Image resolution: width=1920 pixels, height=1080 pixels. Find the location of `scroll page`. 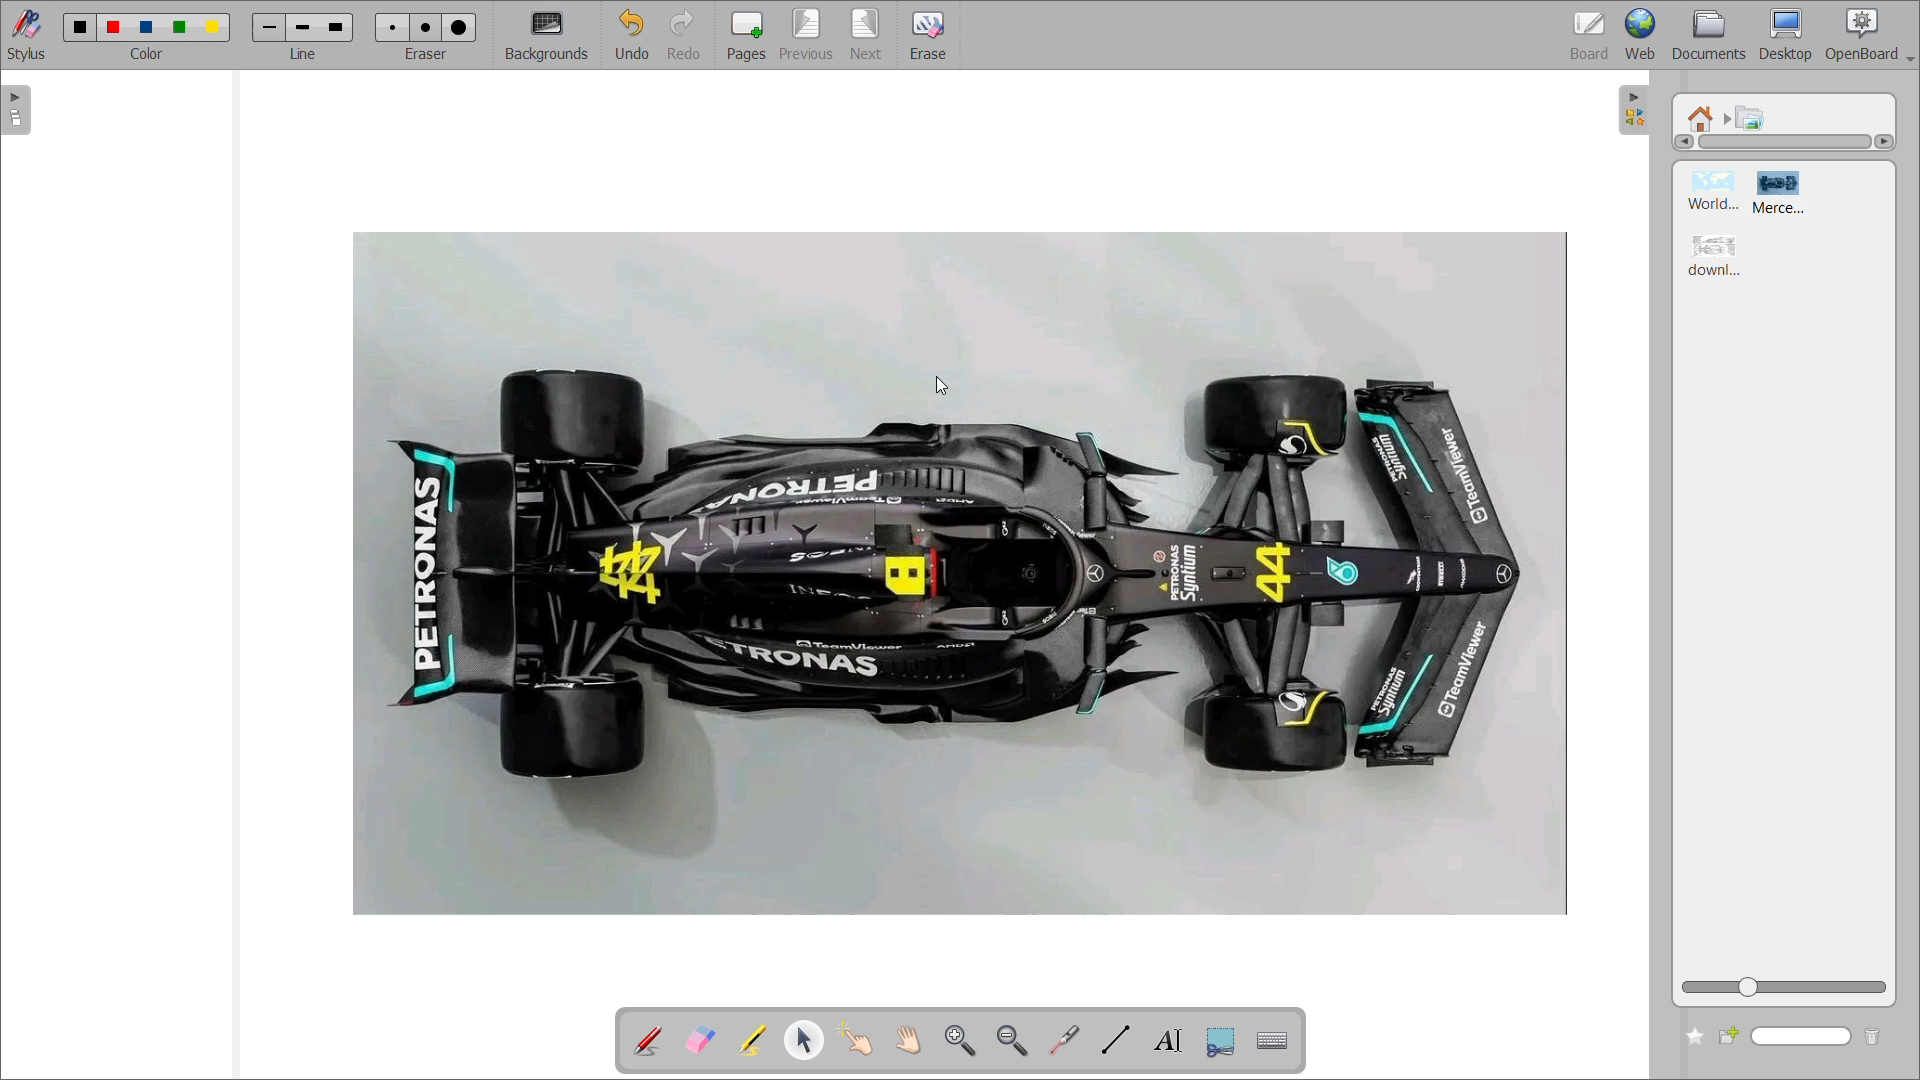

scroll page is located at coordinates (909, 1038).